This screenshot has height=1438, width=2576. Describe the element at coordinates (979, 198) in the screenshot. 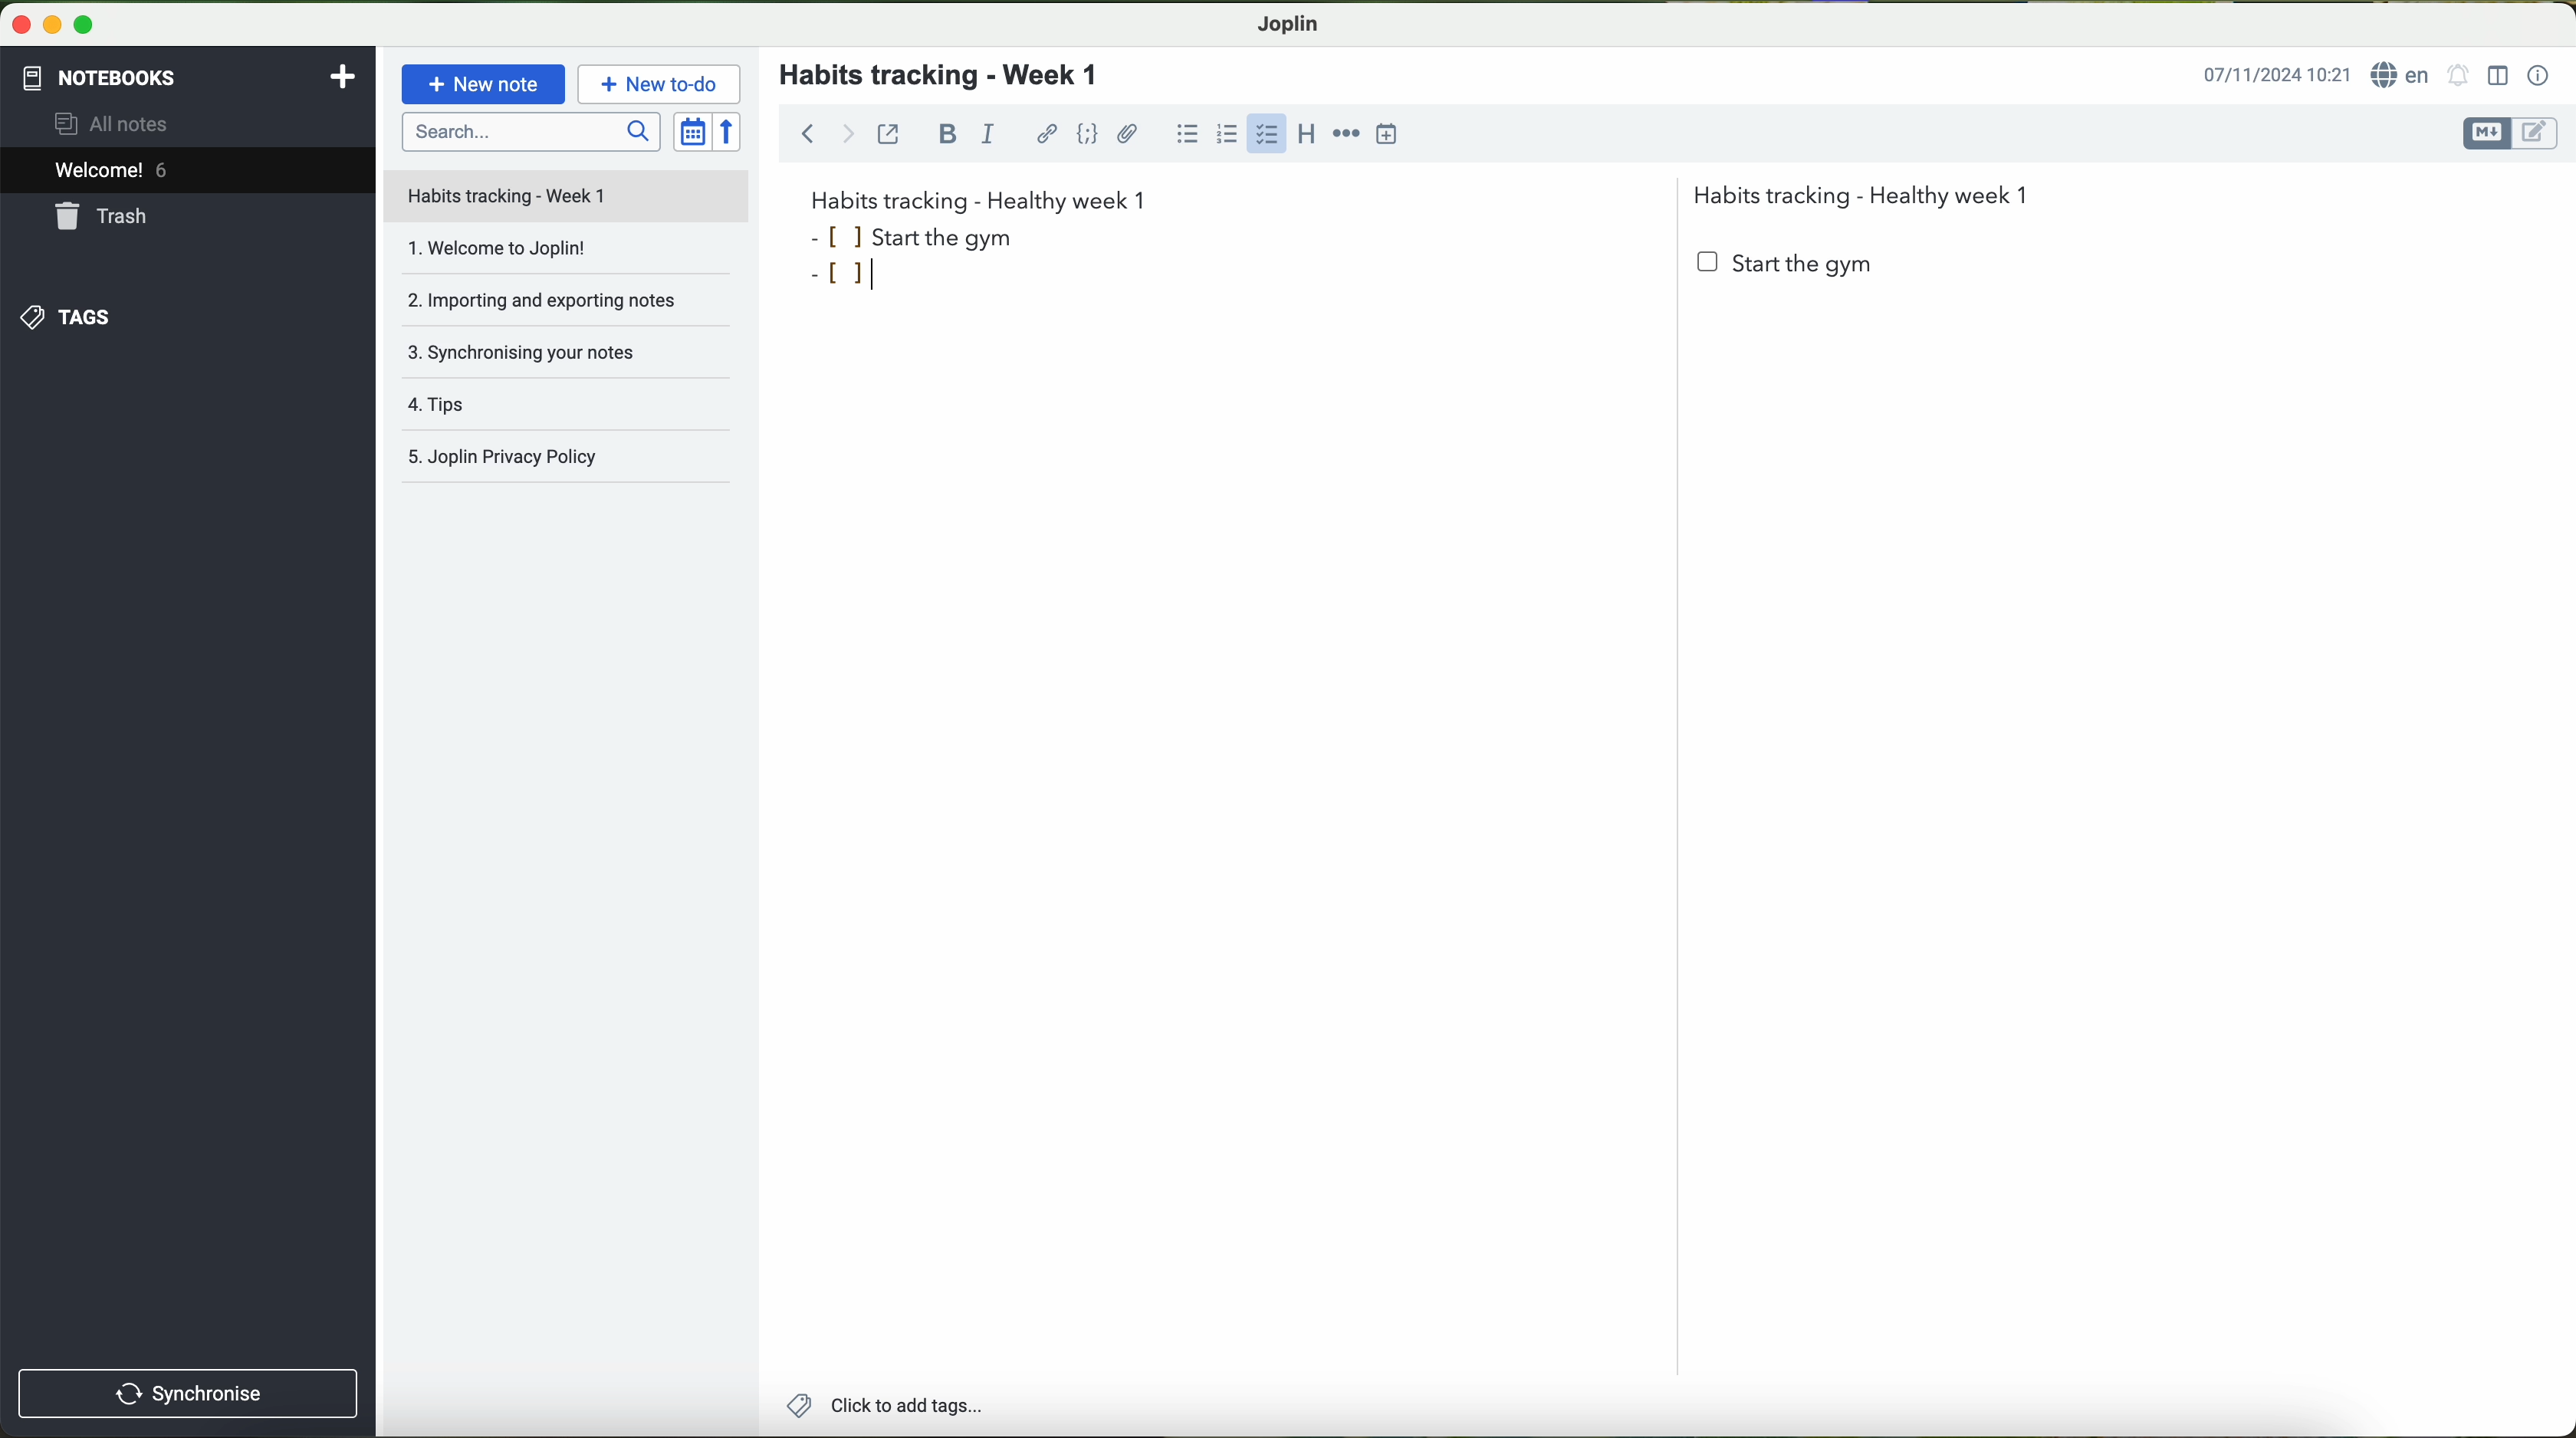

I see `habits tracking week 1` at that location.